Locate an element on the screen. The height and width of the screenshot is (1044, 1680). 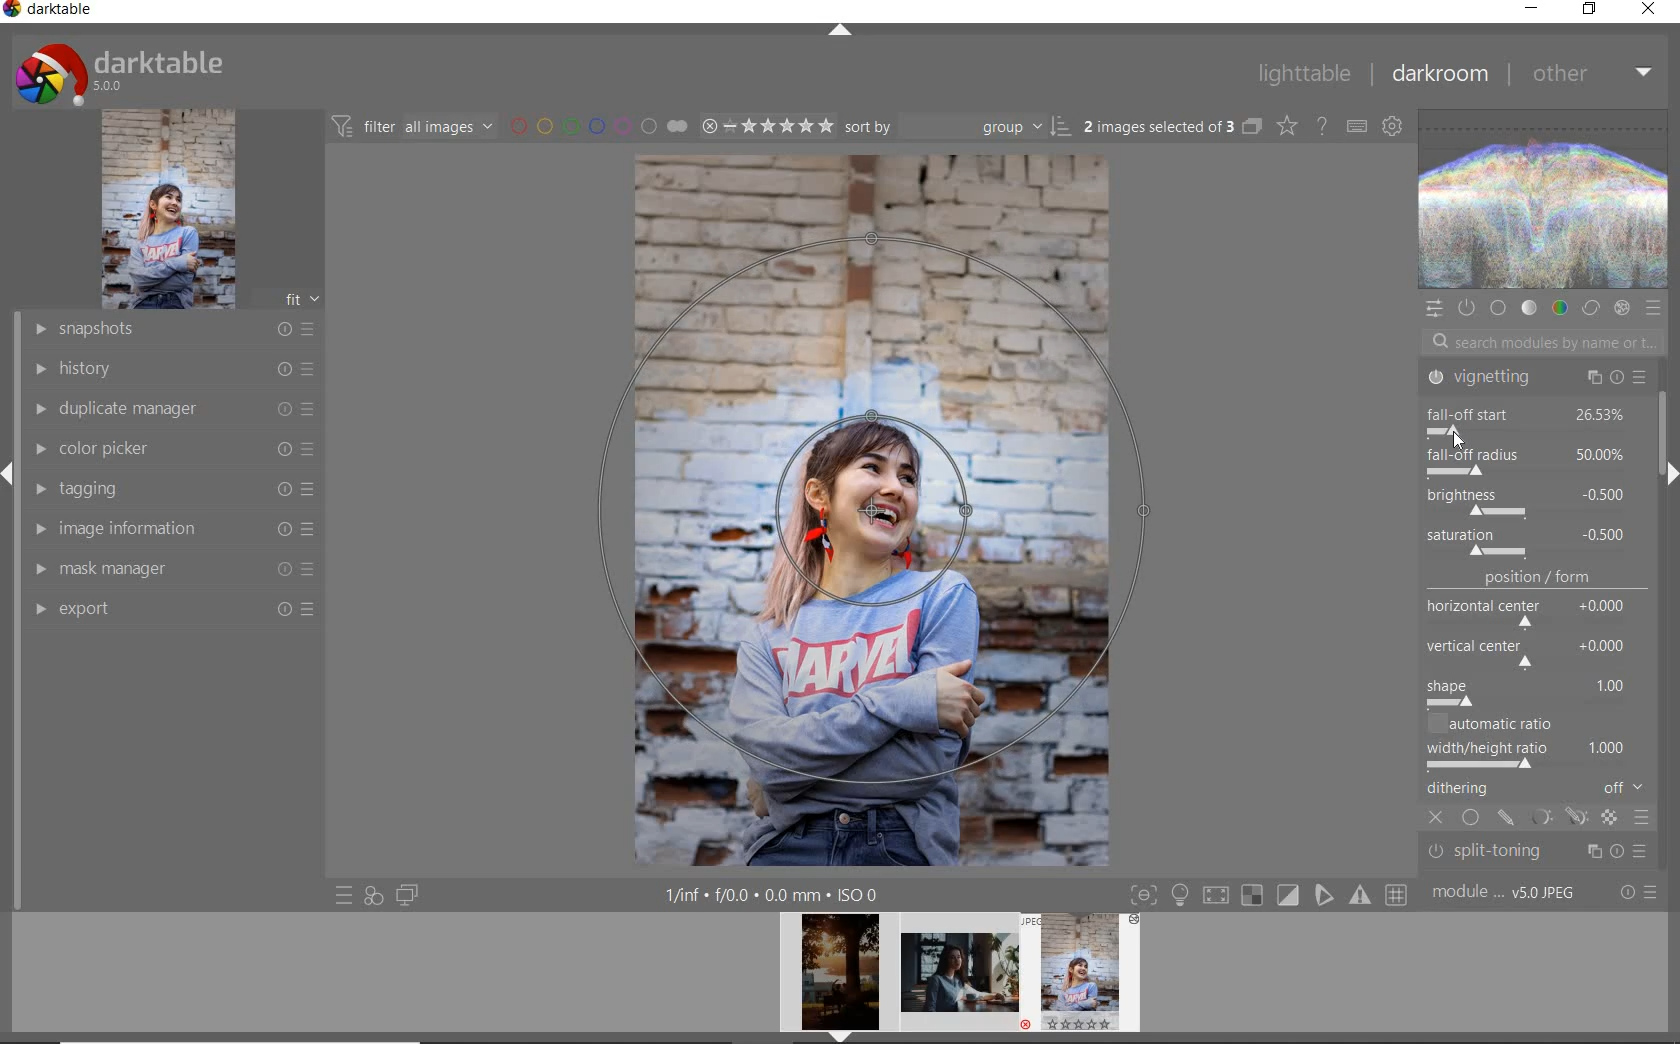
export is located at coordinates (172, 608).